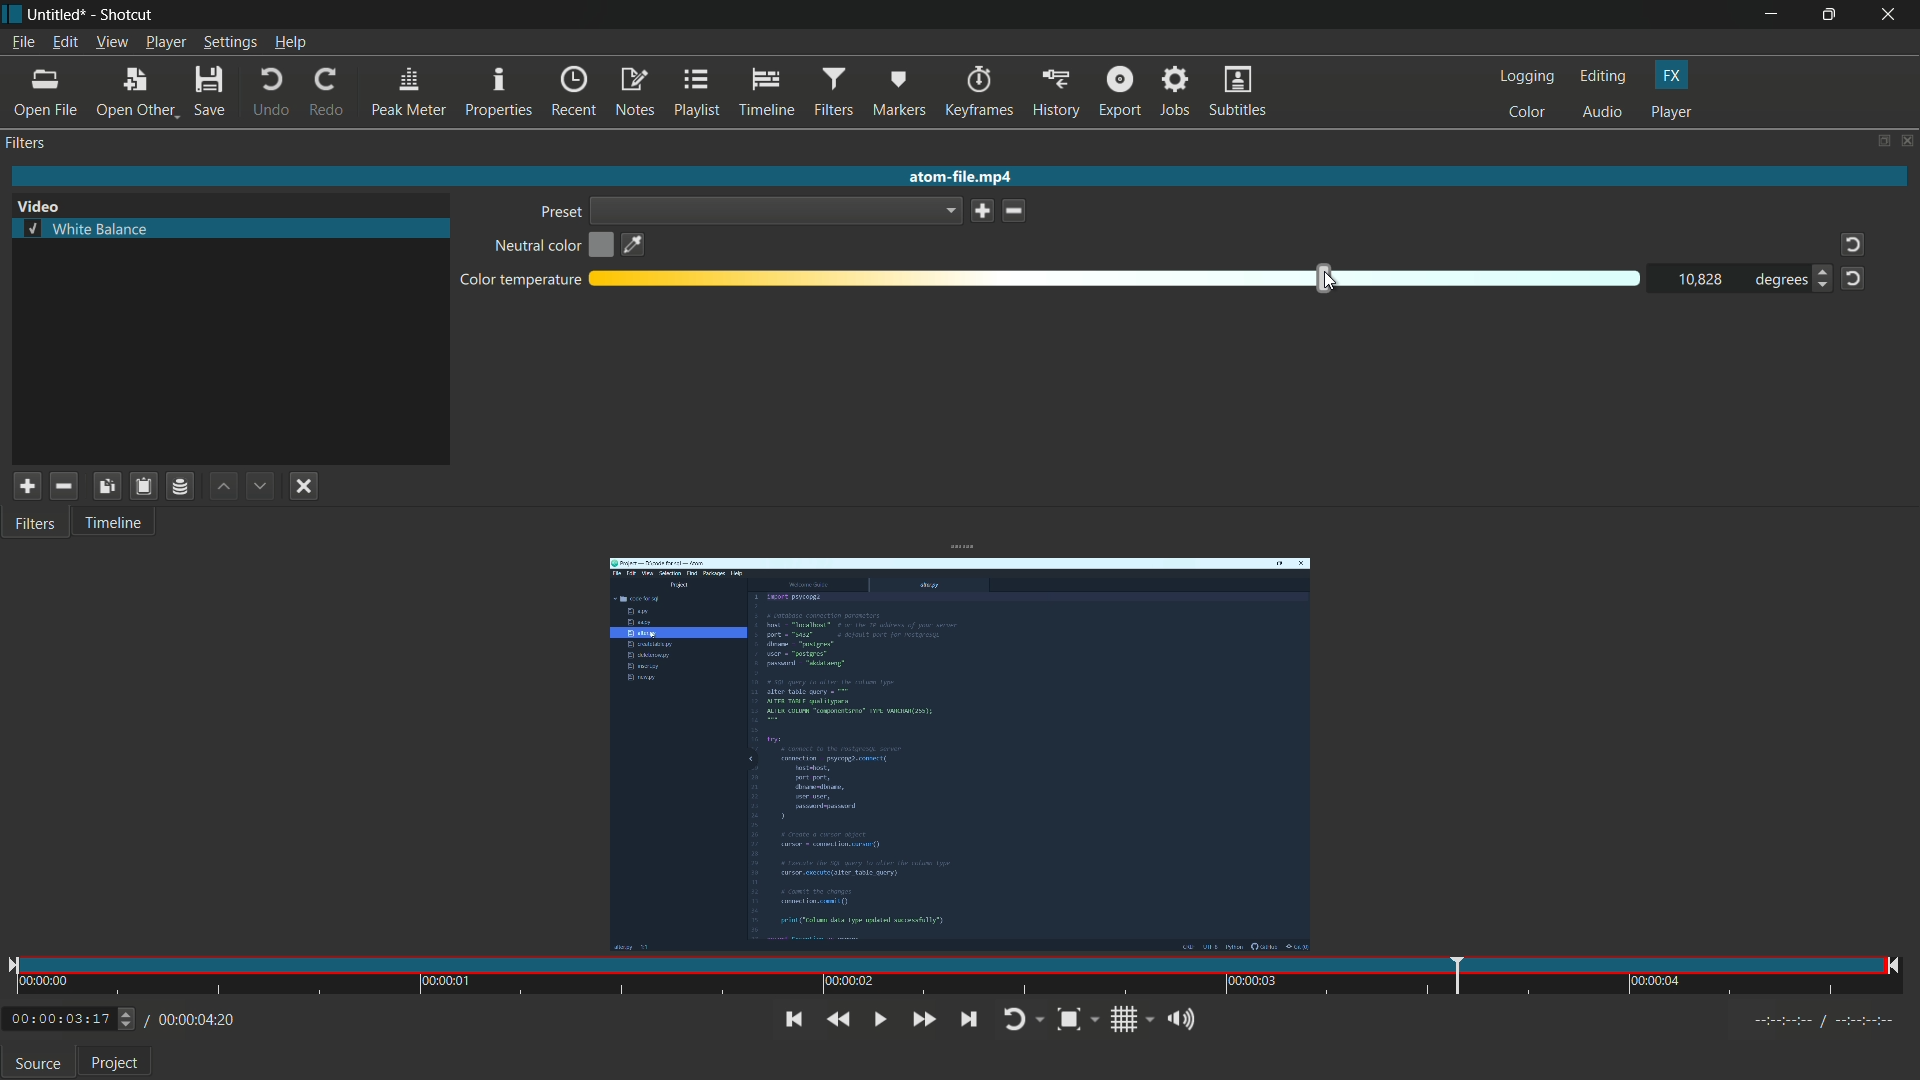  I want to click on 0:00:03:17 (current time), so click(70, 1016).